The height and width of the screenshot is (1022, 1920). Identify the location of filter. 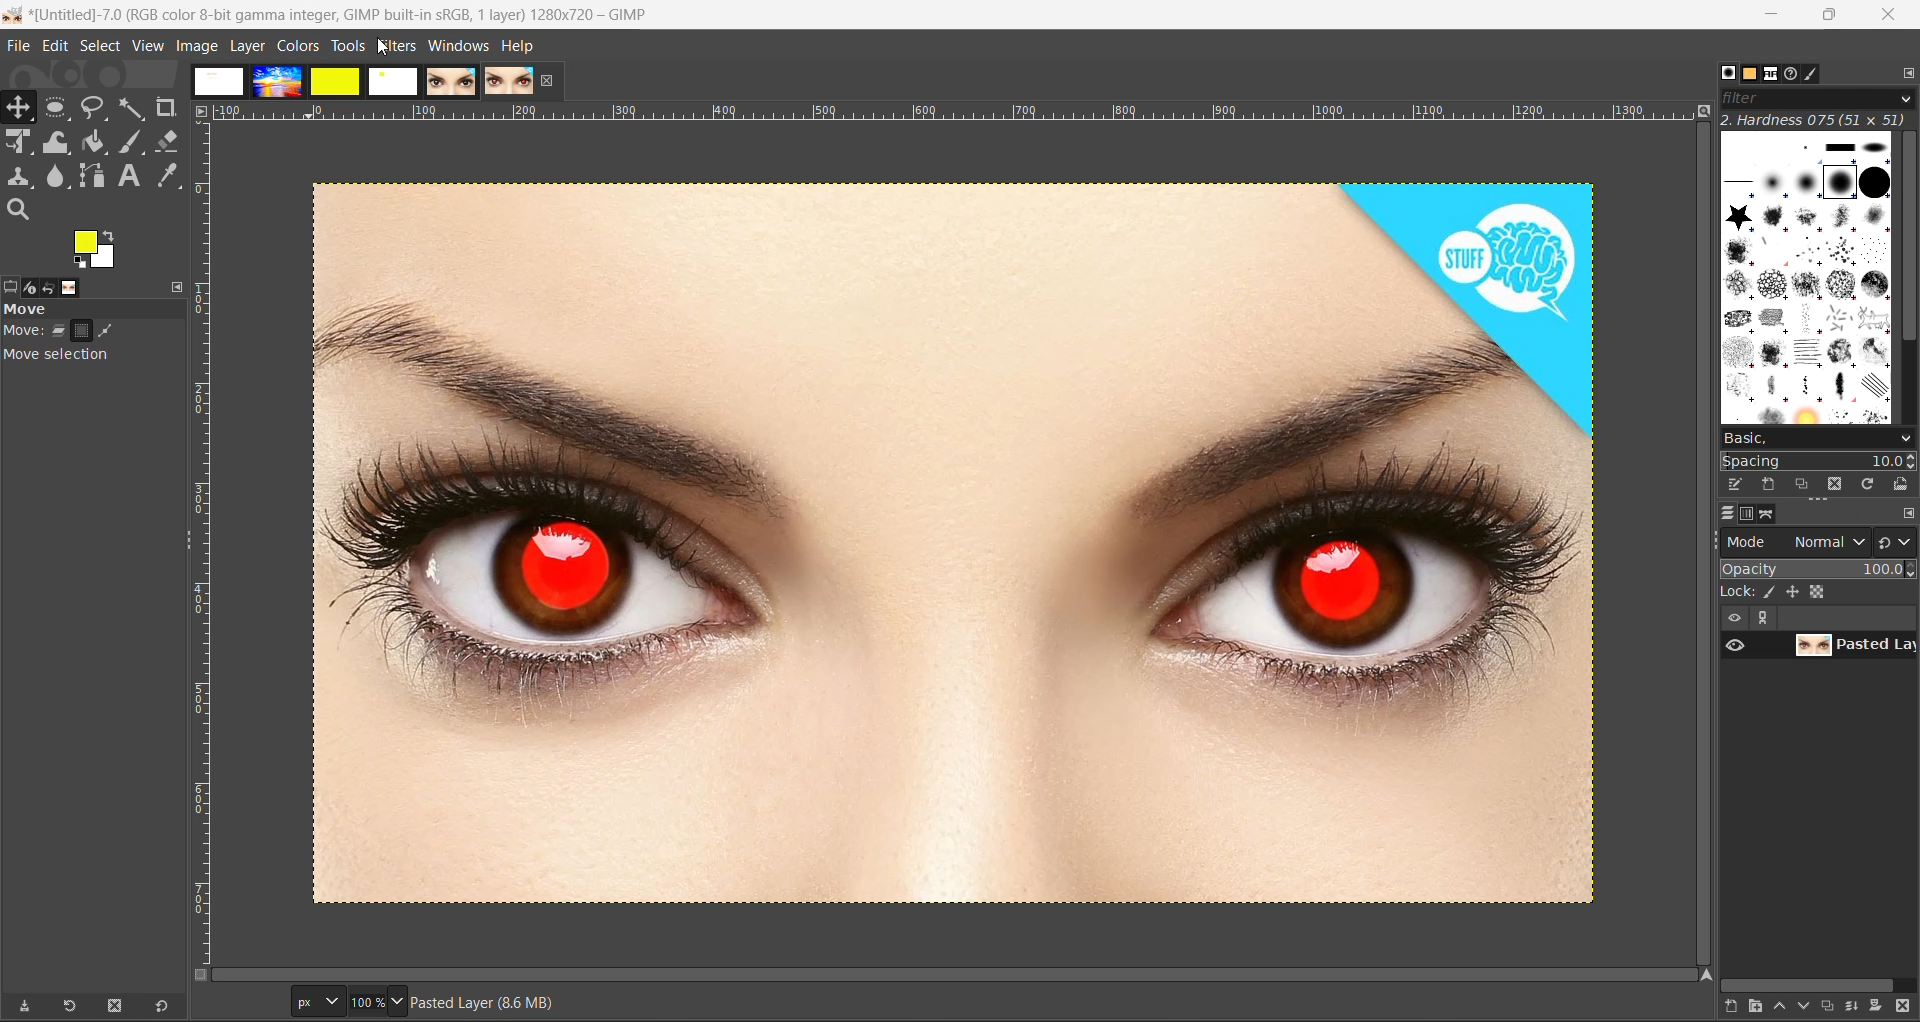
(1818, 99).